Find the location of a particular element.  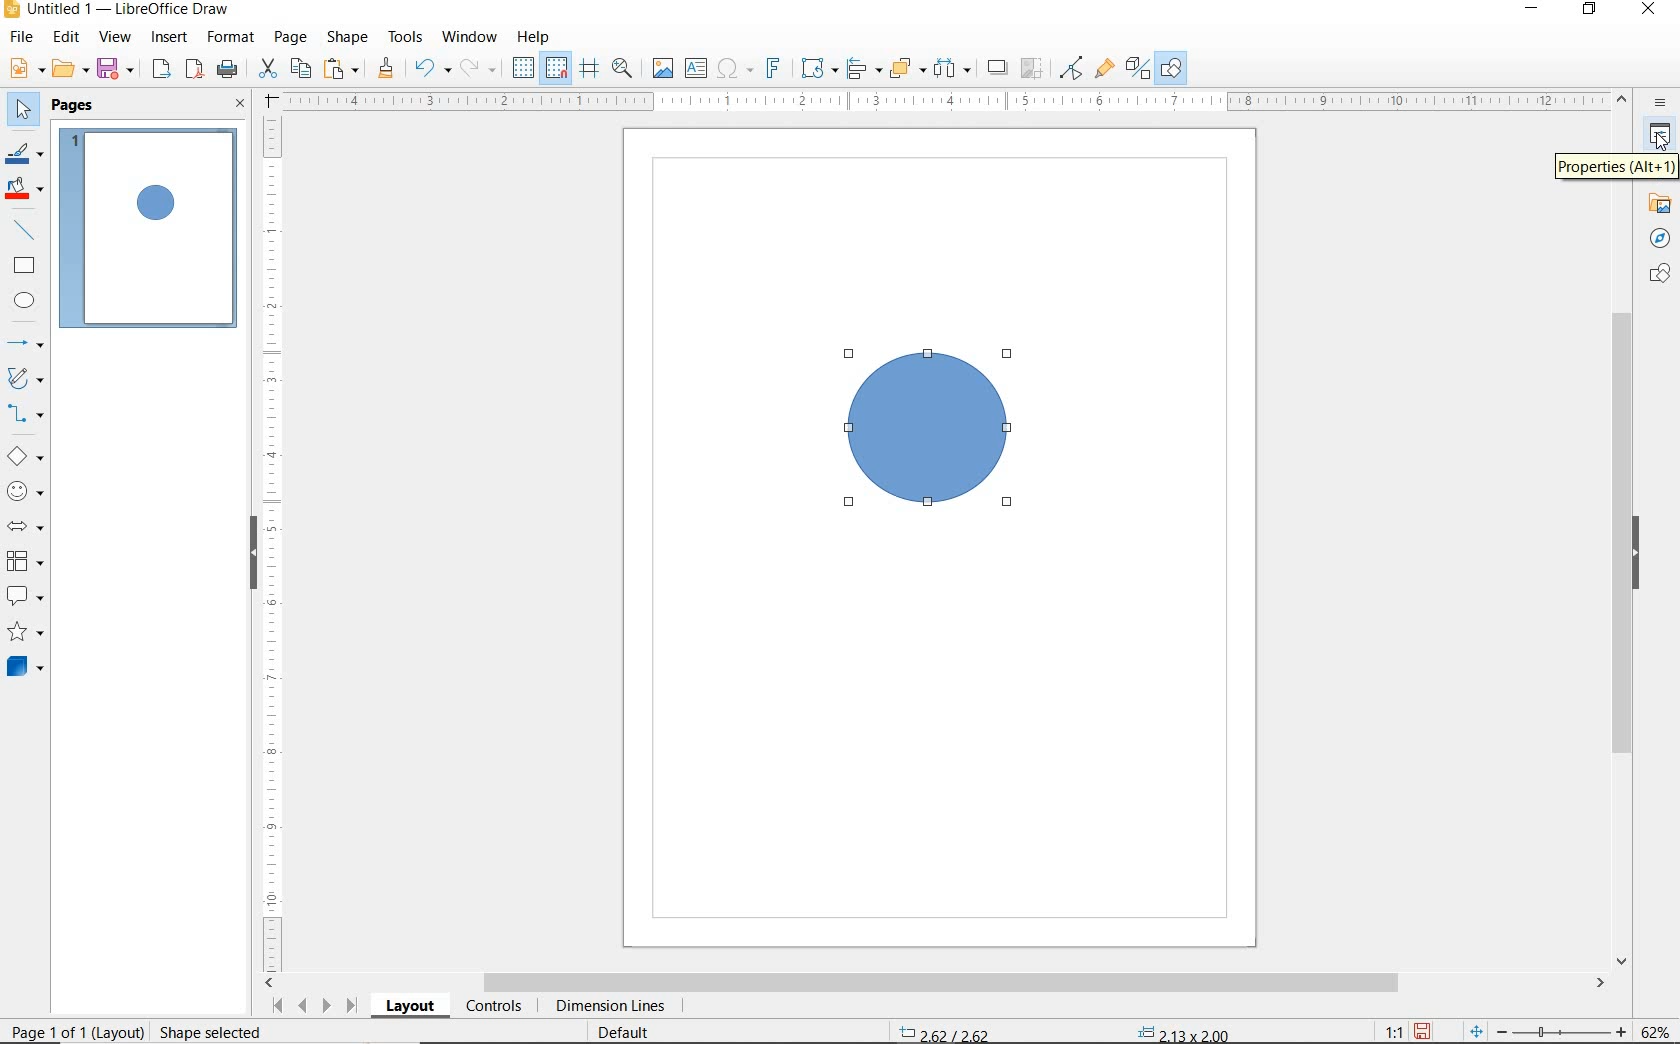

INSERT SPECIAL CHARACTERS is located at coordinates (738, 68).